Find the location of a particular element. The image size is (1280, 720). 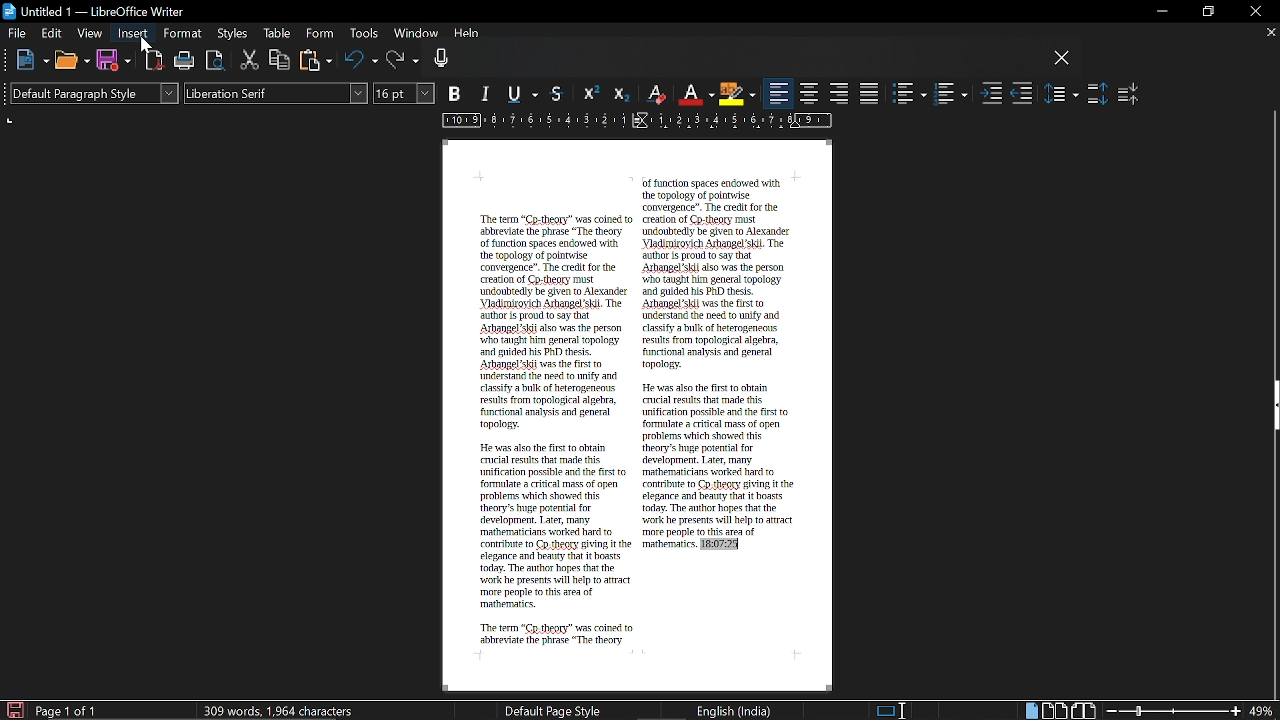

Superscript is located at coordinates (589, 94).